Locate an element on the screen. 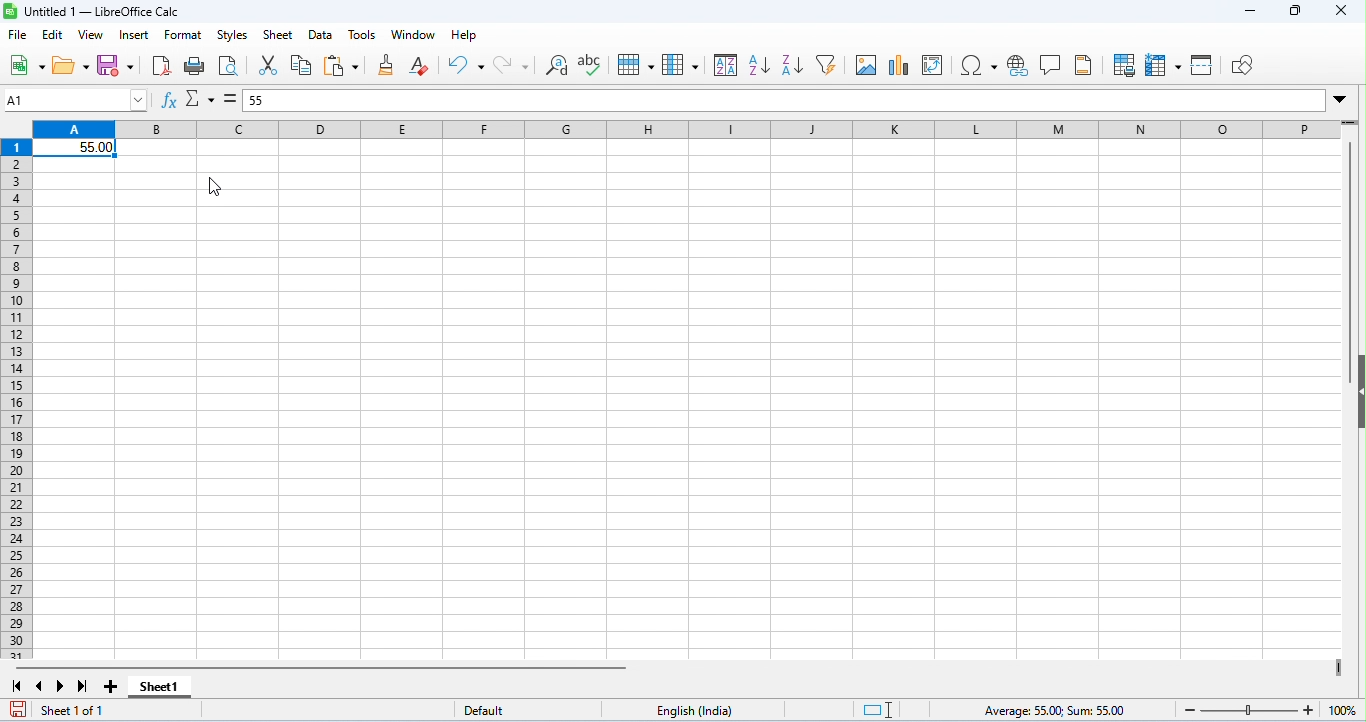 The width and height of the screenshot is (1366, 722). column headings is located at coordinates (684, 130).